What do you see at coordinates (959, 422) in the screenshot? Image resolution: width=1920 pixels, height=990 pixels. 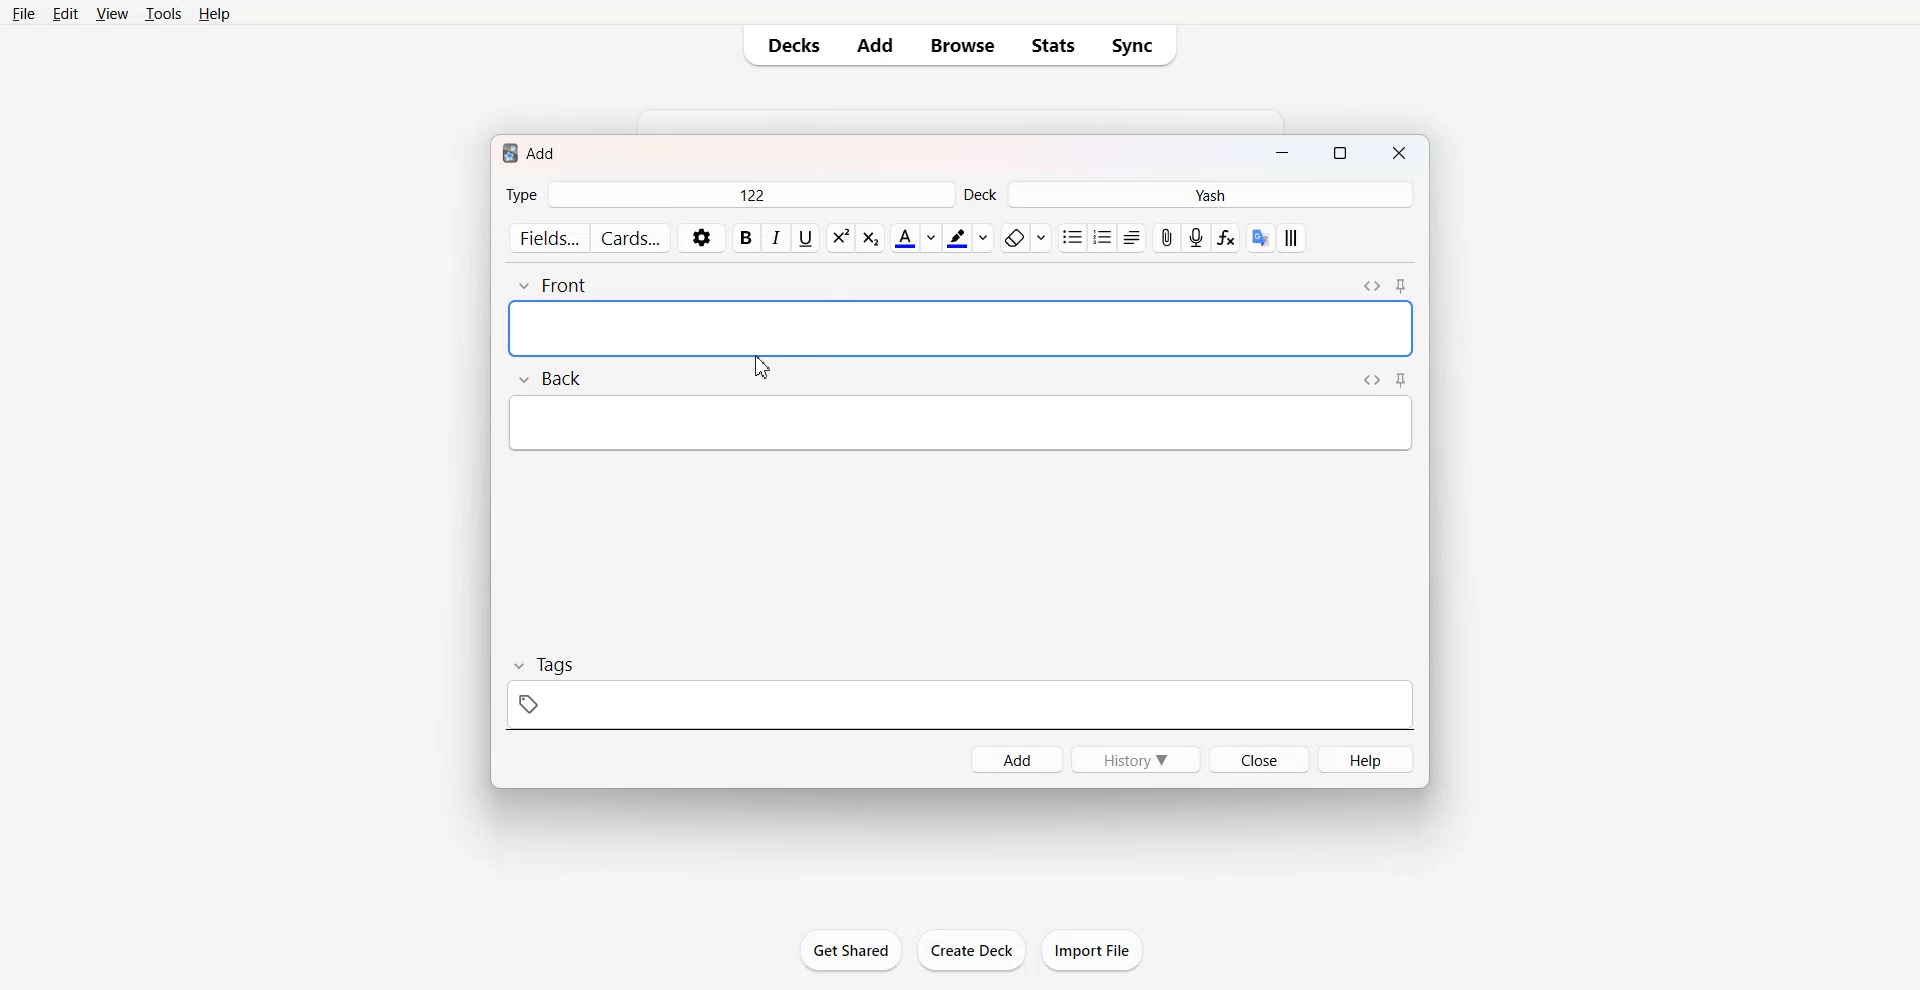 I see `back input field` at bounding box center [959, 422].